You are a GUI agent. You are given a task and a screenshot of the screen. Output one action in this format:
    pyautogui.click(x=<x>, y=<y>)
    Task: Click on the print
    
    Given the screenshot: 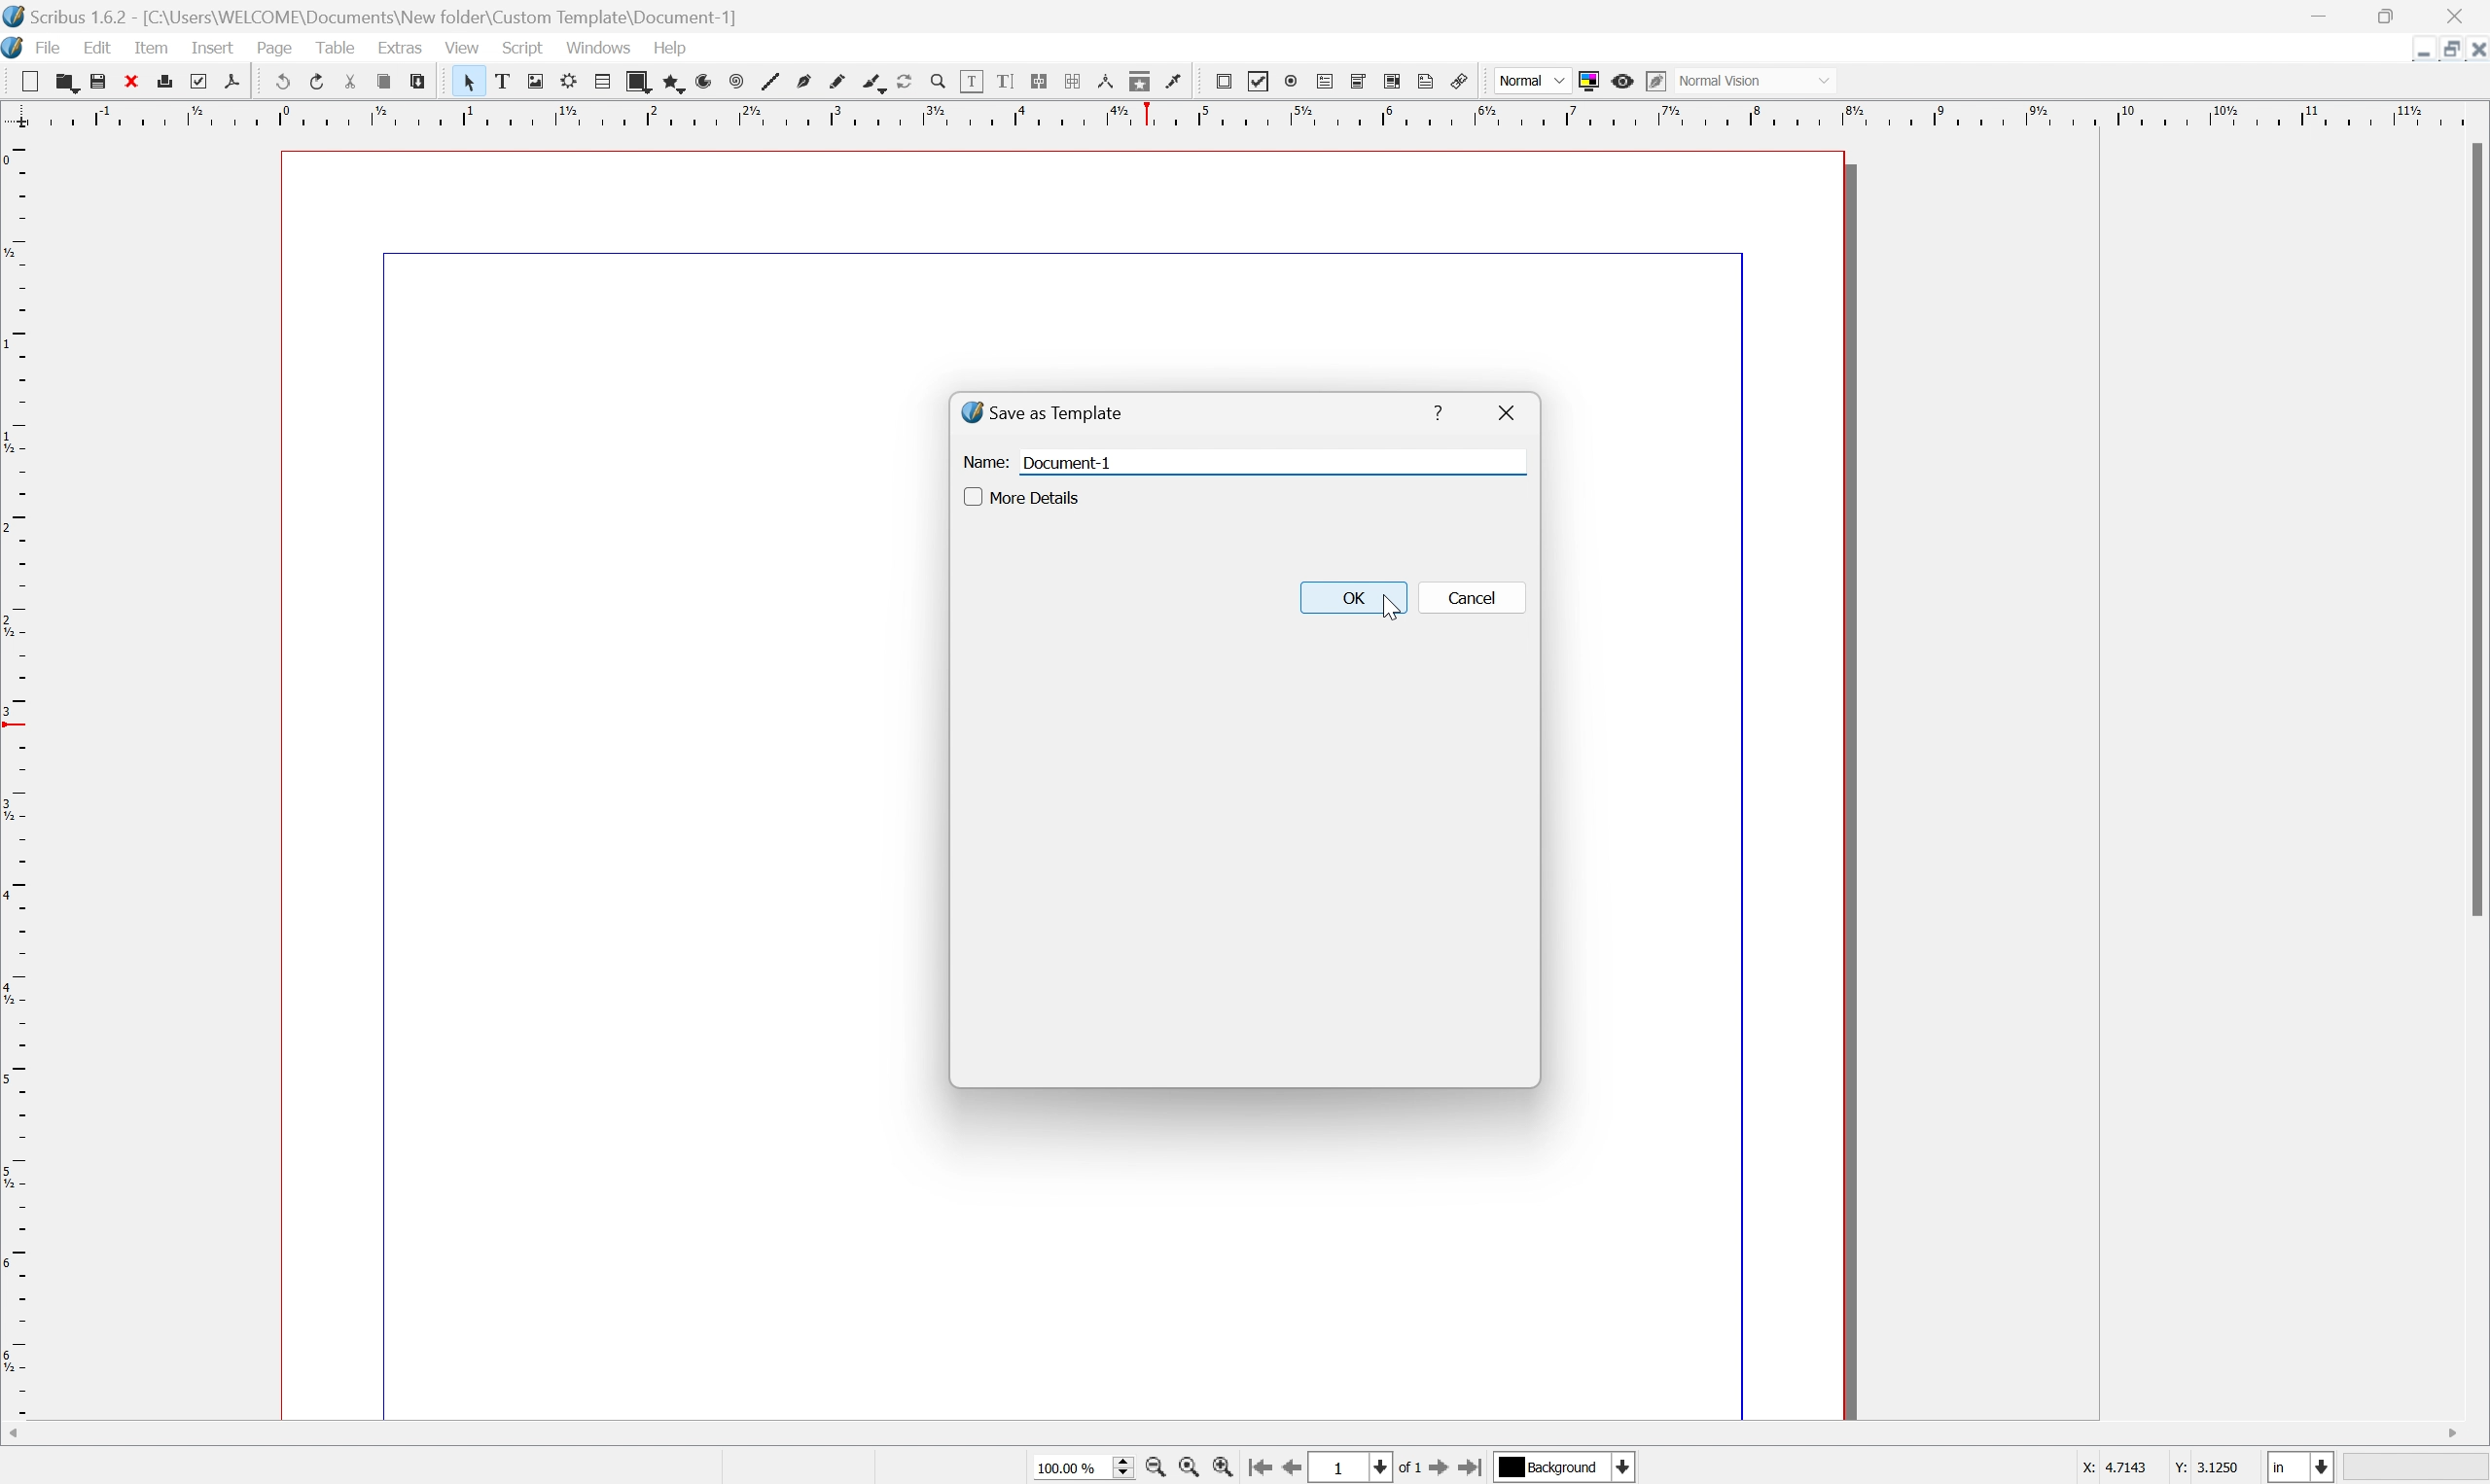 What is the action you would take?
    pyautogui.click(x=164, y=83)
    